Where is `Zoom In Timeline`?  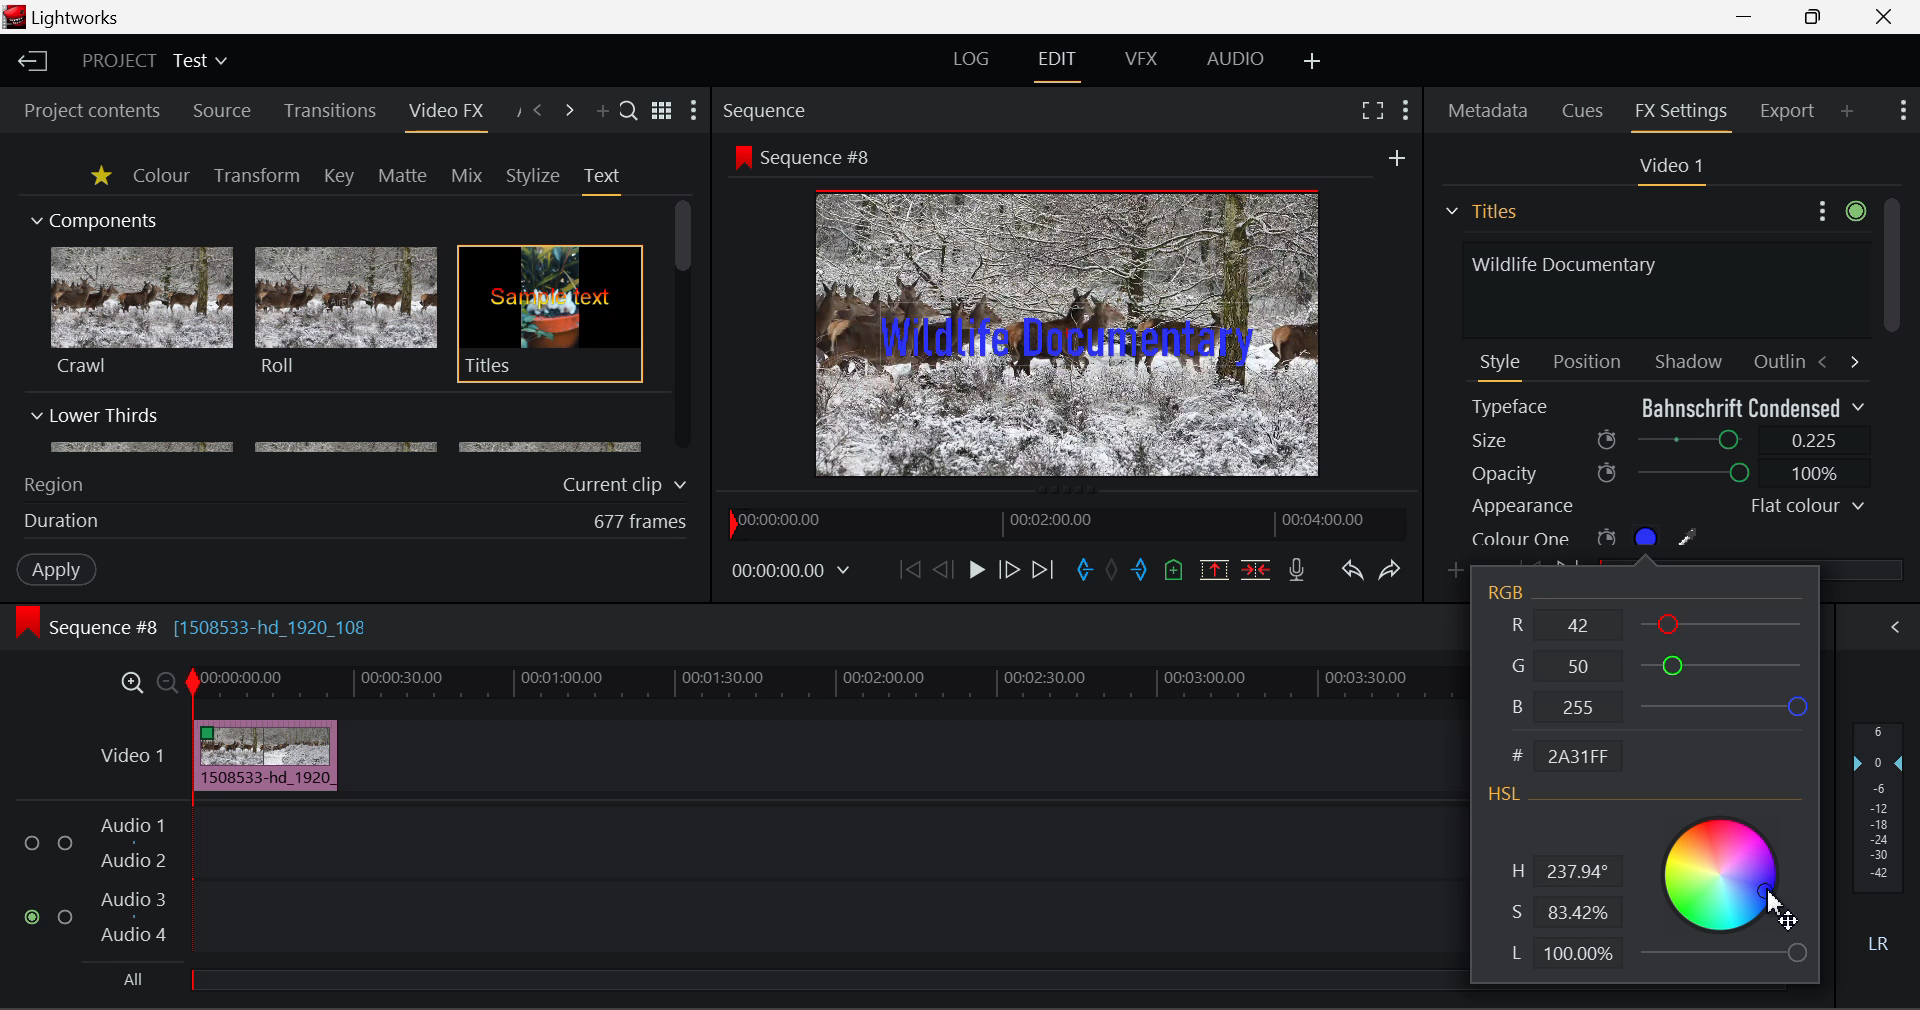 Zoom In Timeline is located at coordinates (132, 688).